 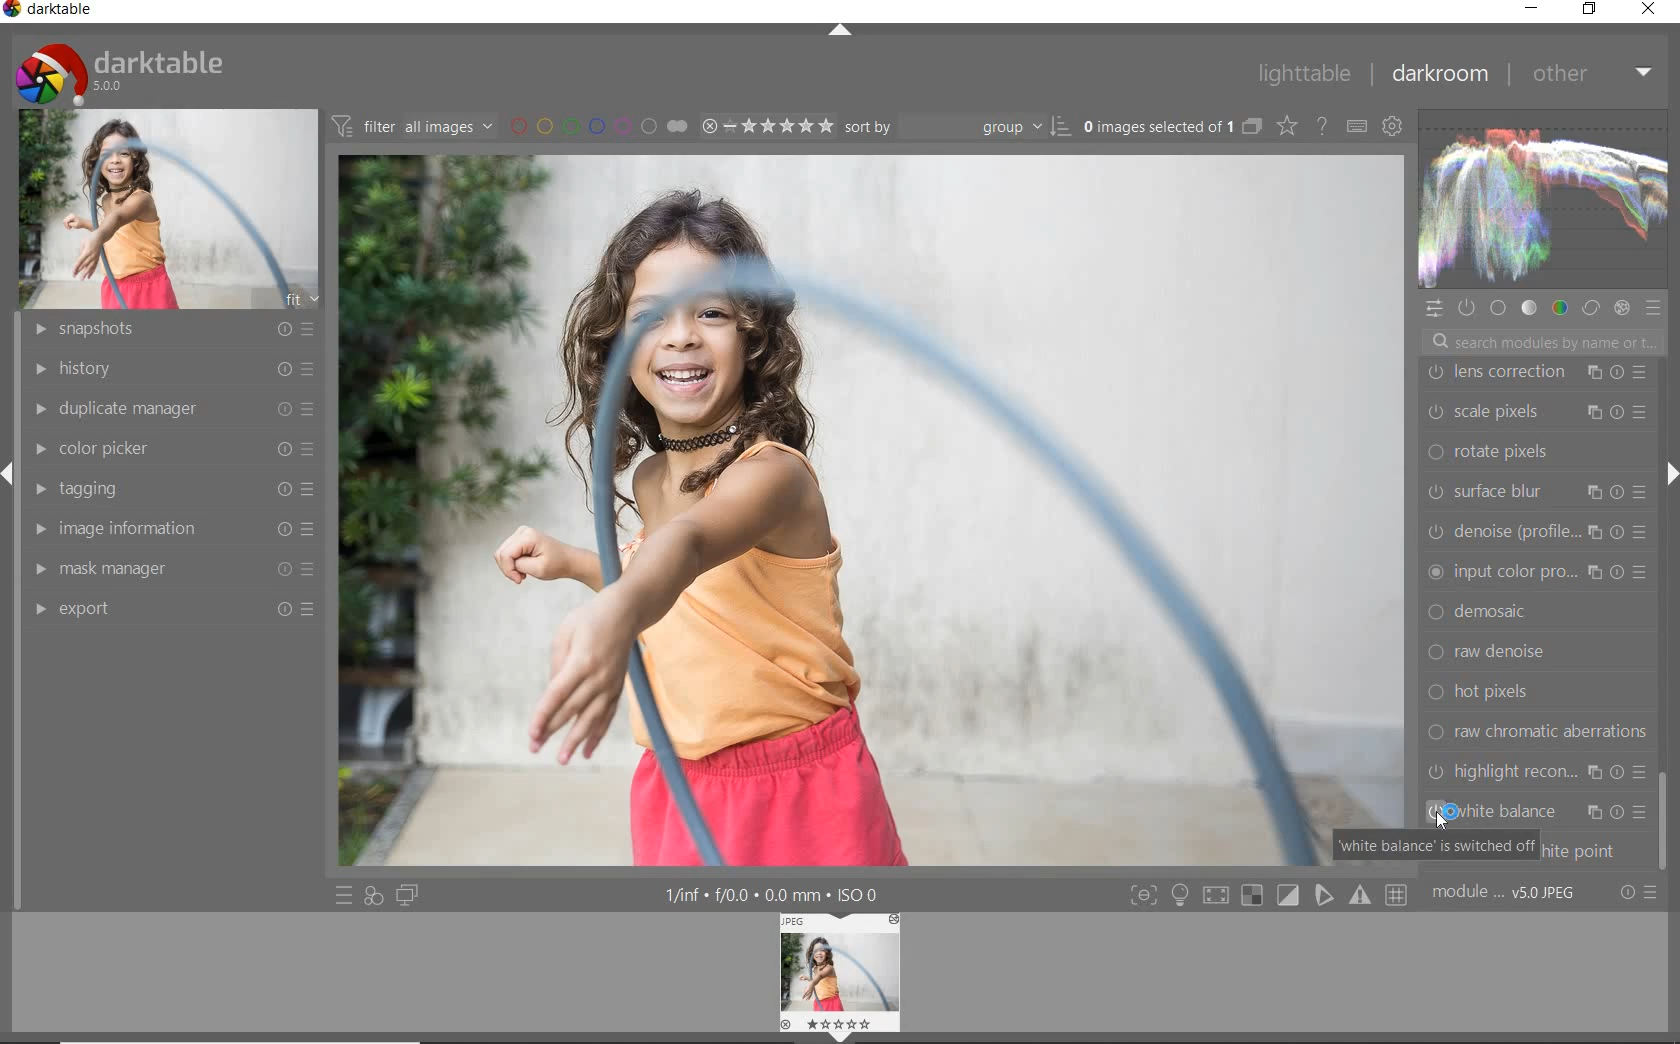 What do you see at coordinates (1541, 344) in the screenshot?
I see `search modules` at bounding box center [1541, 344].